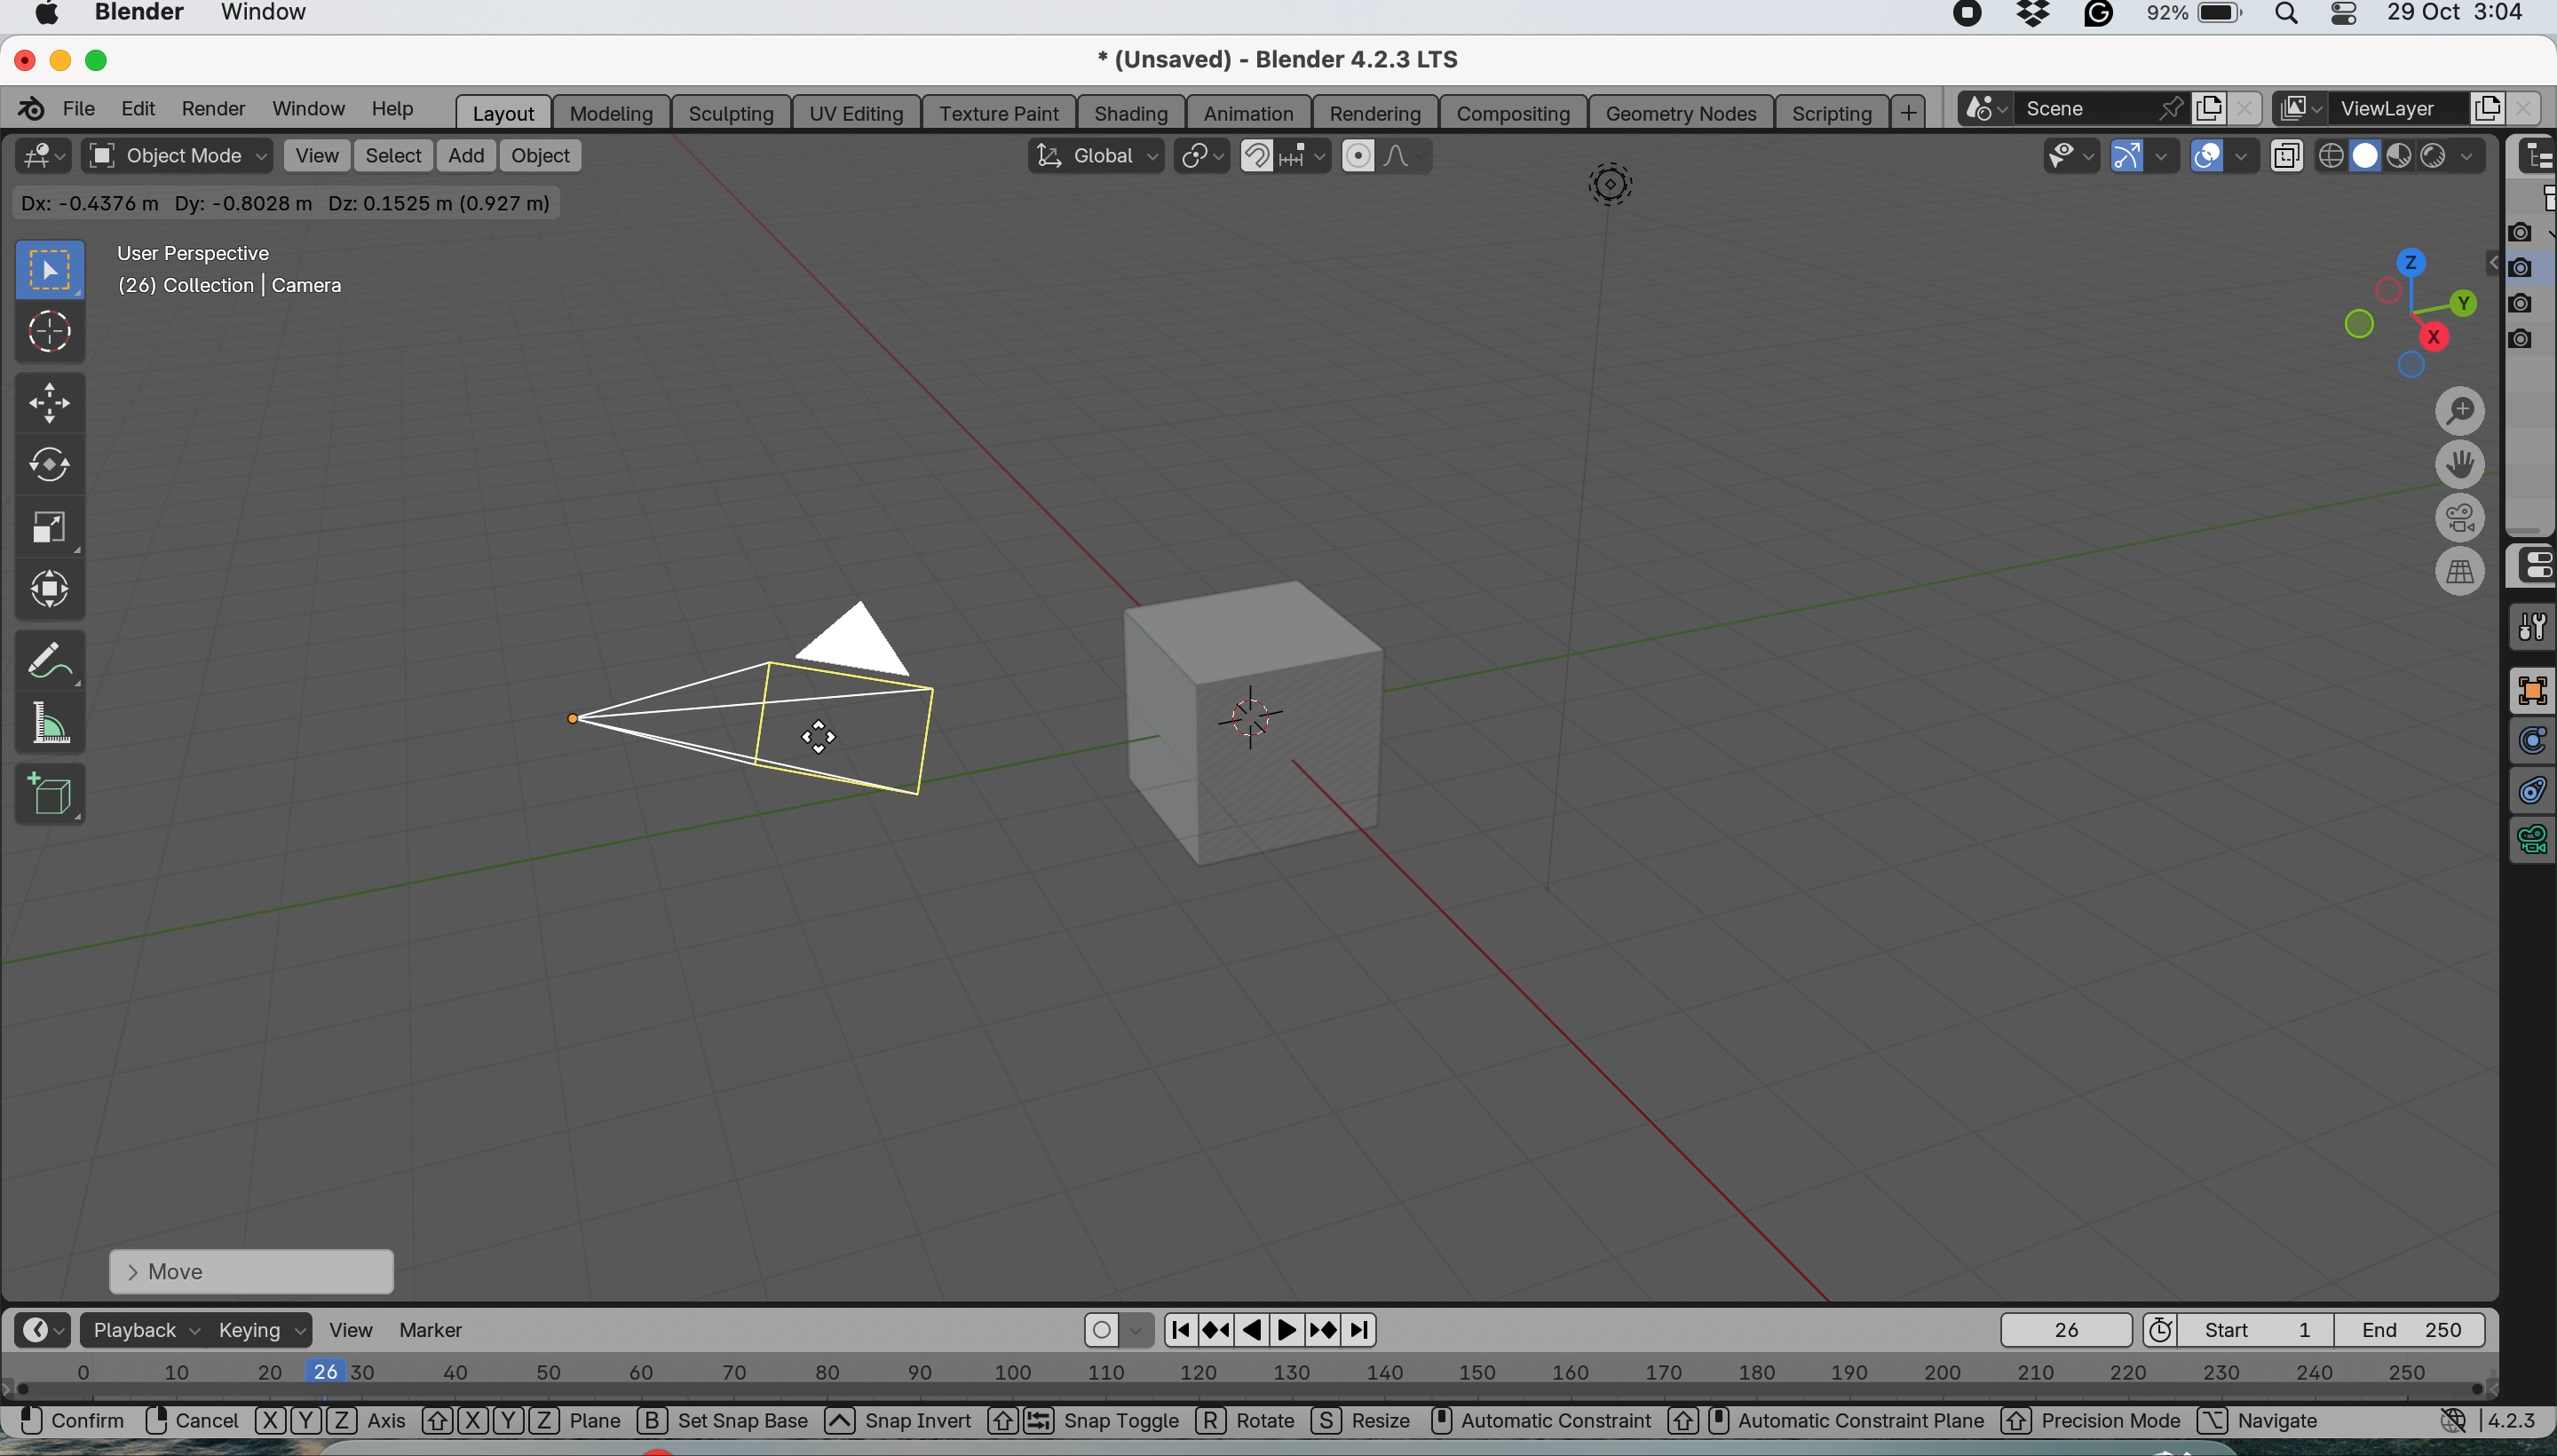  What do you see at coordinates (2421, 1328) in the screenshot?
I see `final frame` at bounding box center [2421, 1328].